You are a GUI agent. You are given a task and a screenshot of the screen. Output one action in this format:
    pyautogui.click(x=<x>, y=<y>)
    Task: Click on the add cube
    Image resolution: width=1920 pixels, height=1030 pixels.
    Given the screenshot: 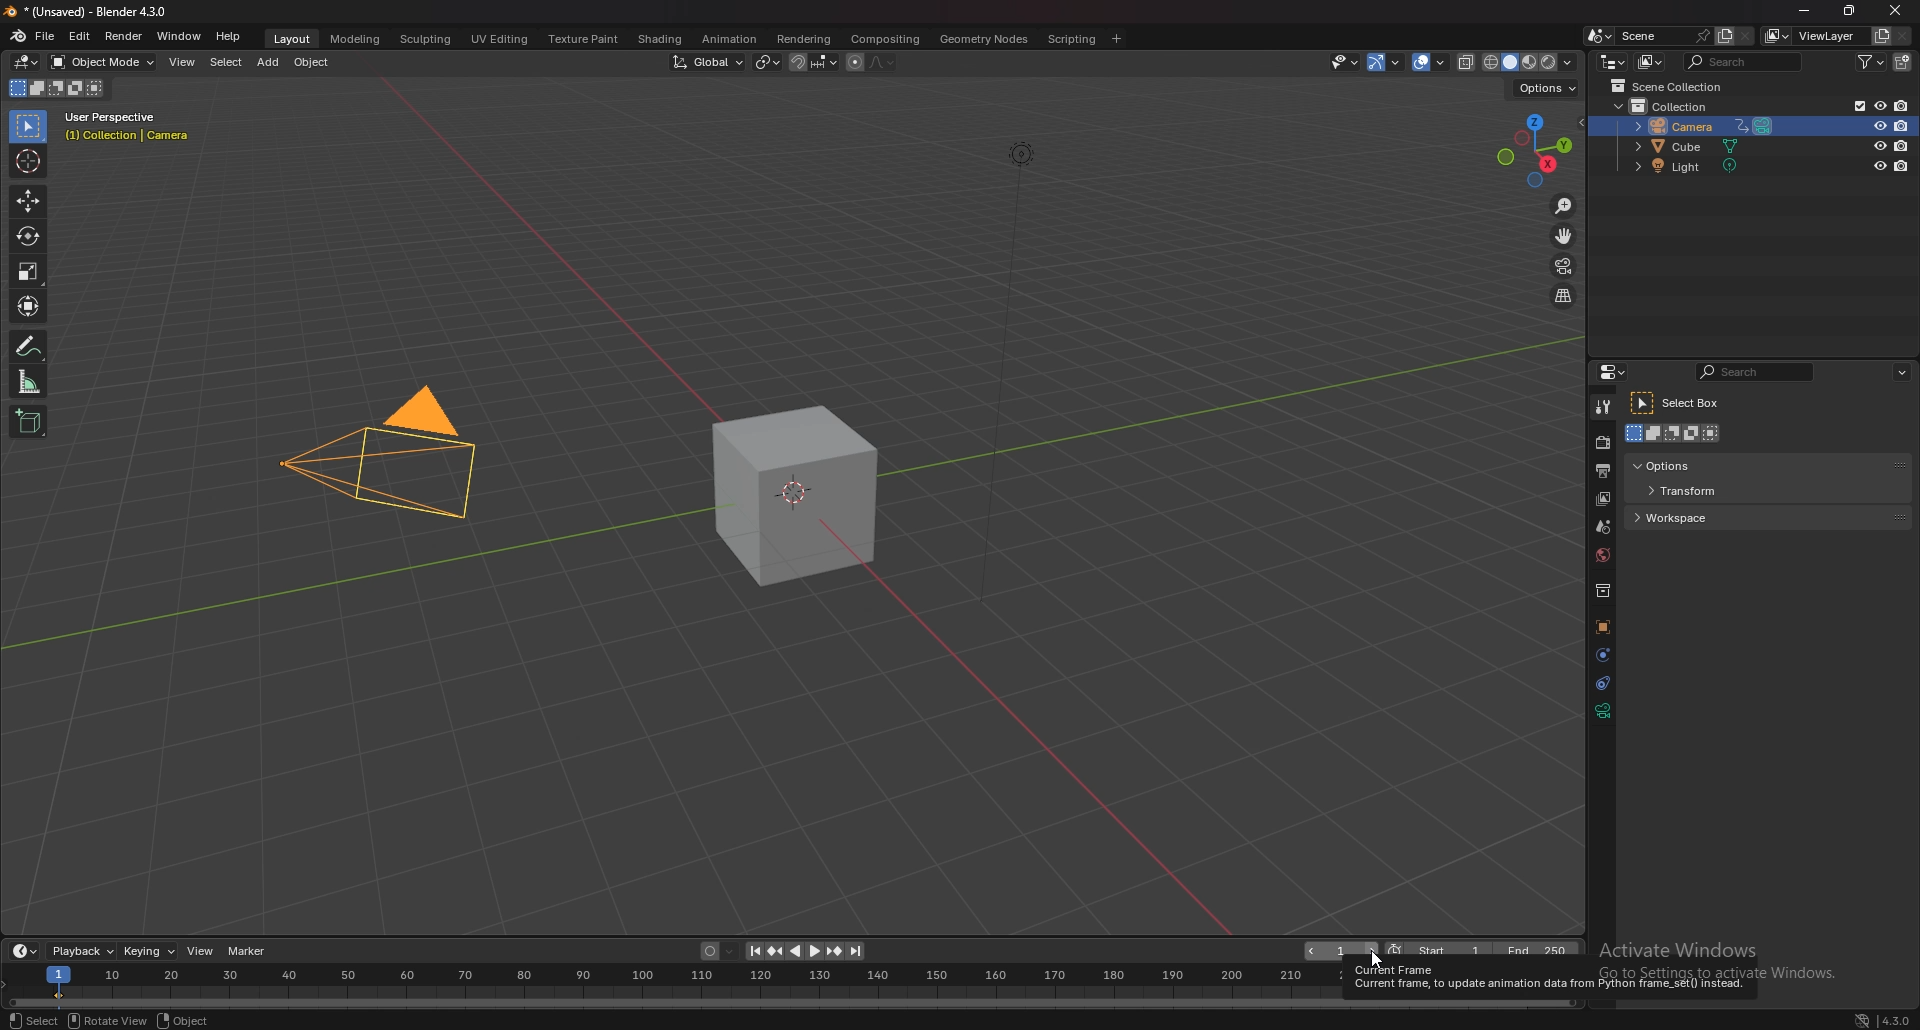 What is the action you would take?
    pyautogui.click(x=25, y=422)
    